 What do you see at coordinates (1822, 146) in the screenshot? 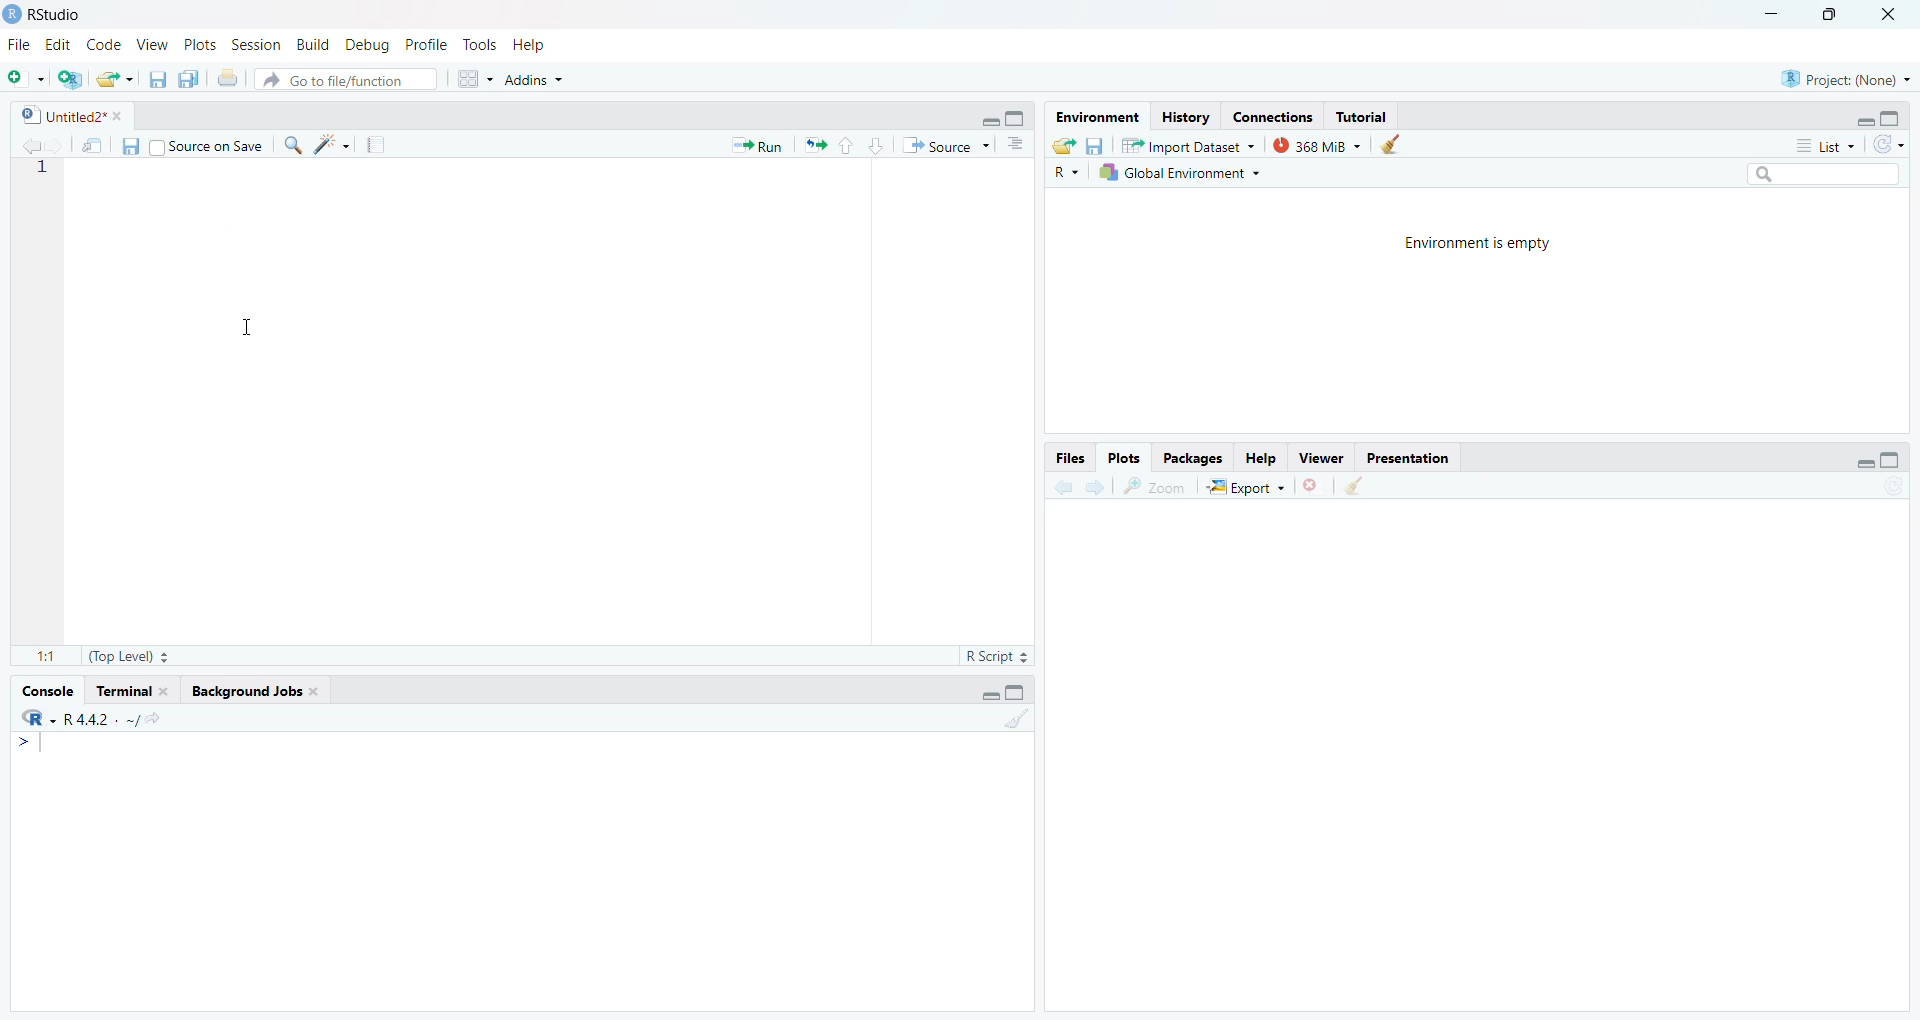
I see `List -` at bounding box center [1822, 146].